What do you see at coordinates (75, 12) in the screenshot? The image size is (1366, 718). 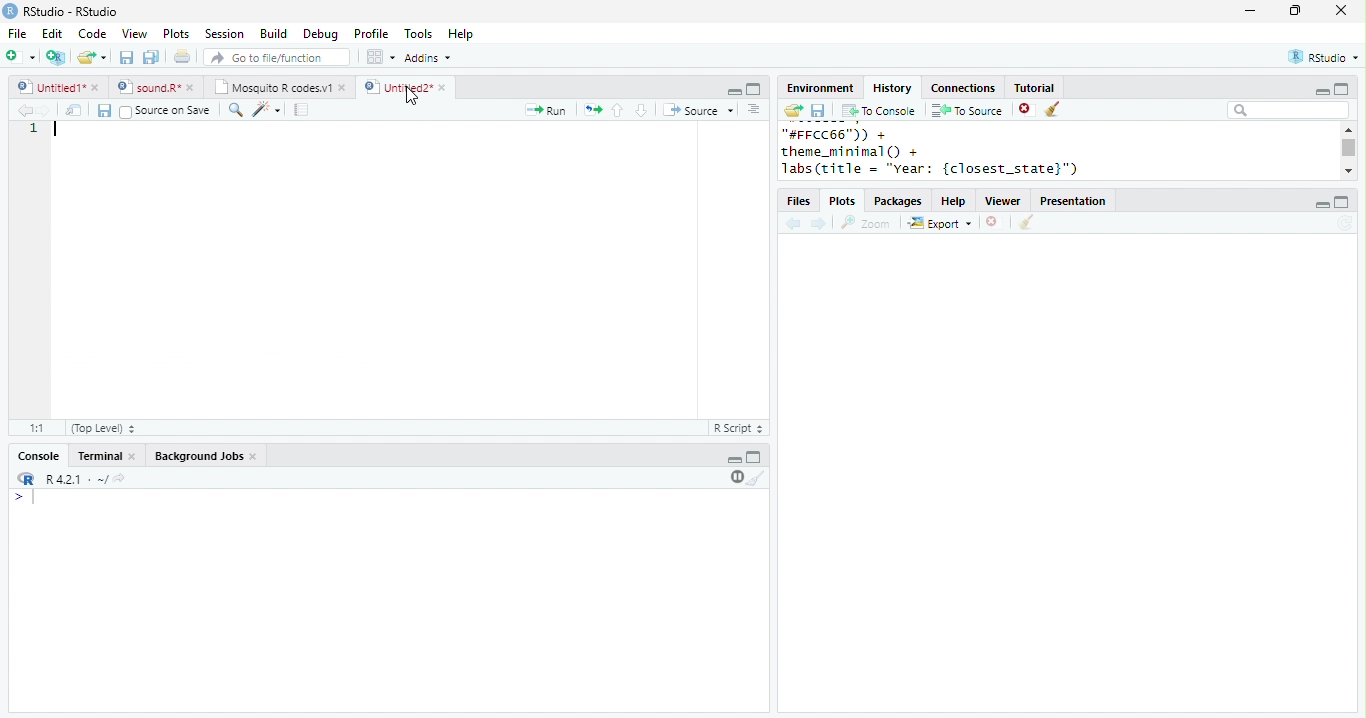 I see `RStudio-RStudio` at bounding box center [75, 12].